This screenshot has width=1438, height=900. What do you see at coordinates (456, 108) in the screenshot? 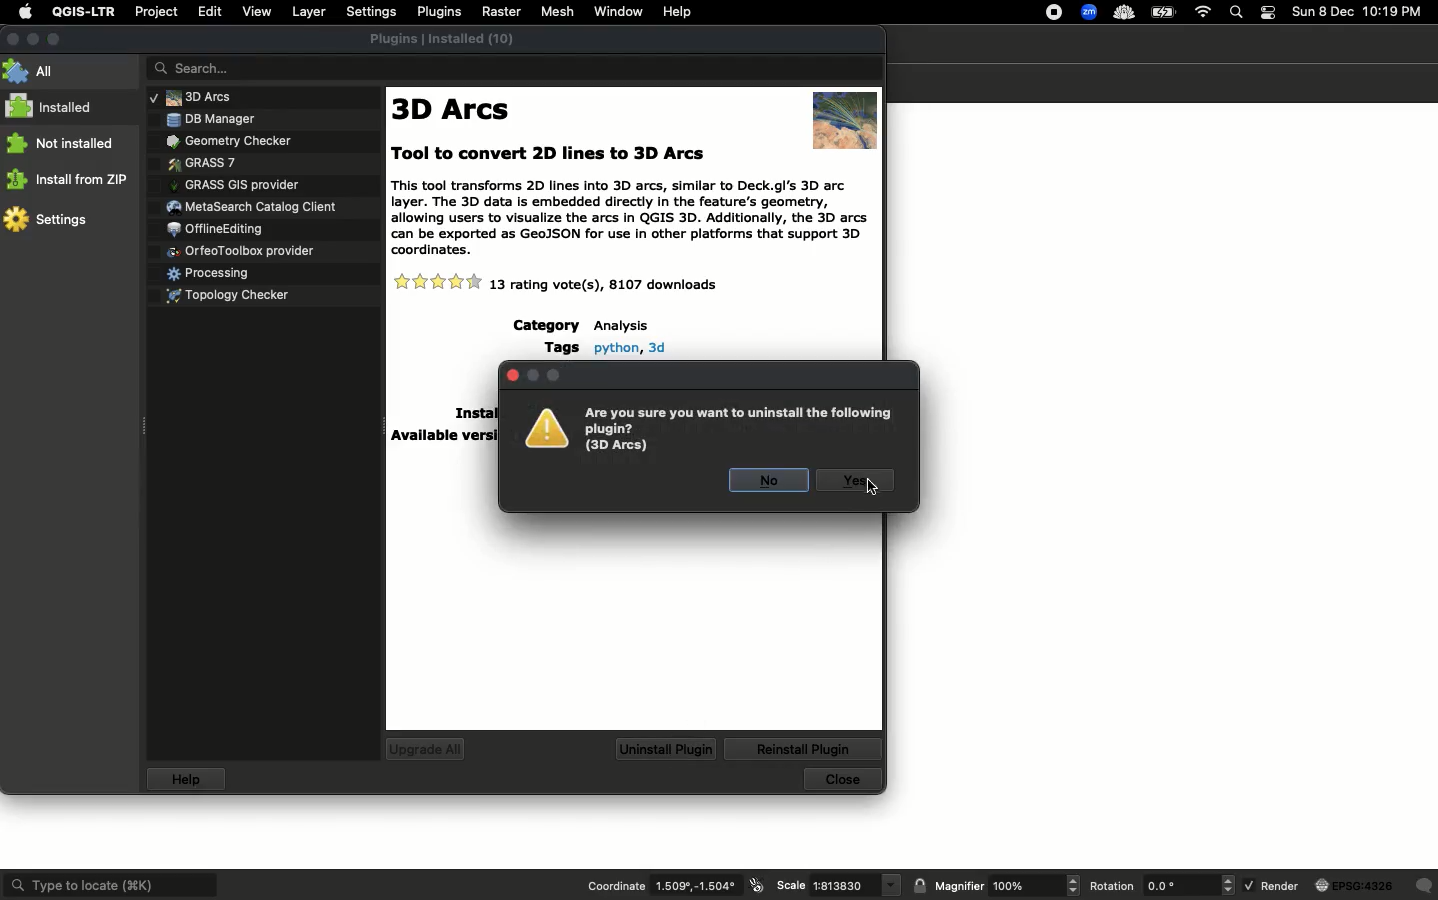
I see `3D Arcs` at bounding box center [456, 108].